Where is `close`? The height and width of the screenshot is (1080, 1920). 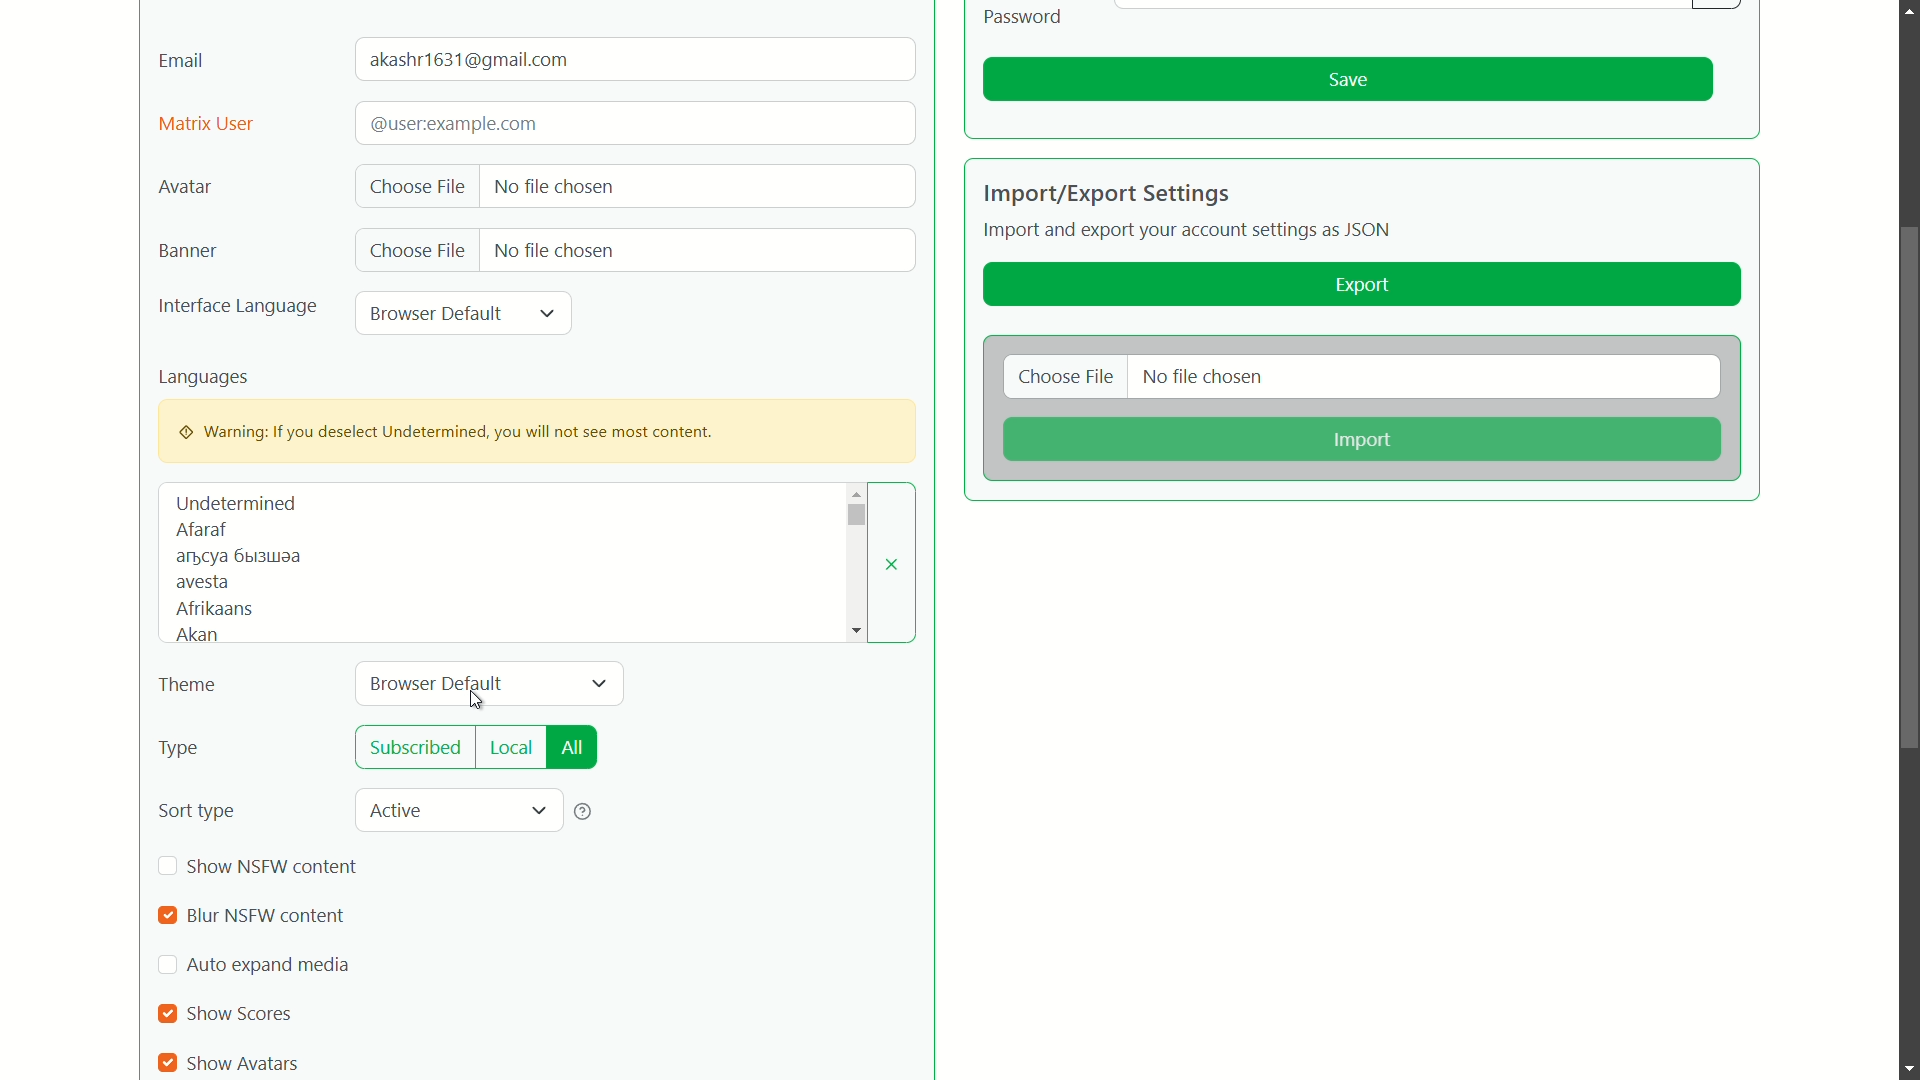
close is located at coordinates (893, 564).